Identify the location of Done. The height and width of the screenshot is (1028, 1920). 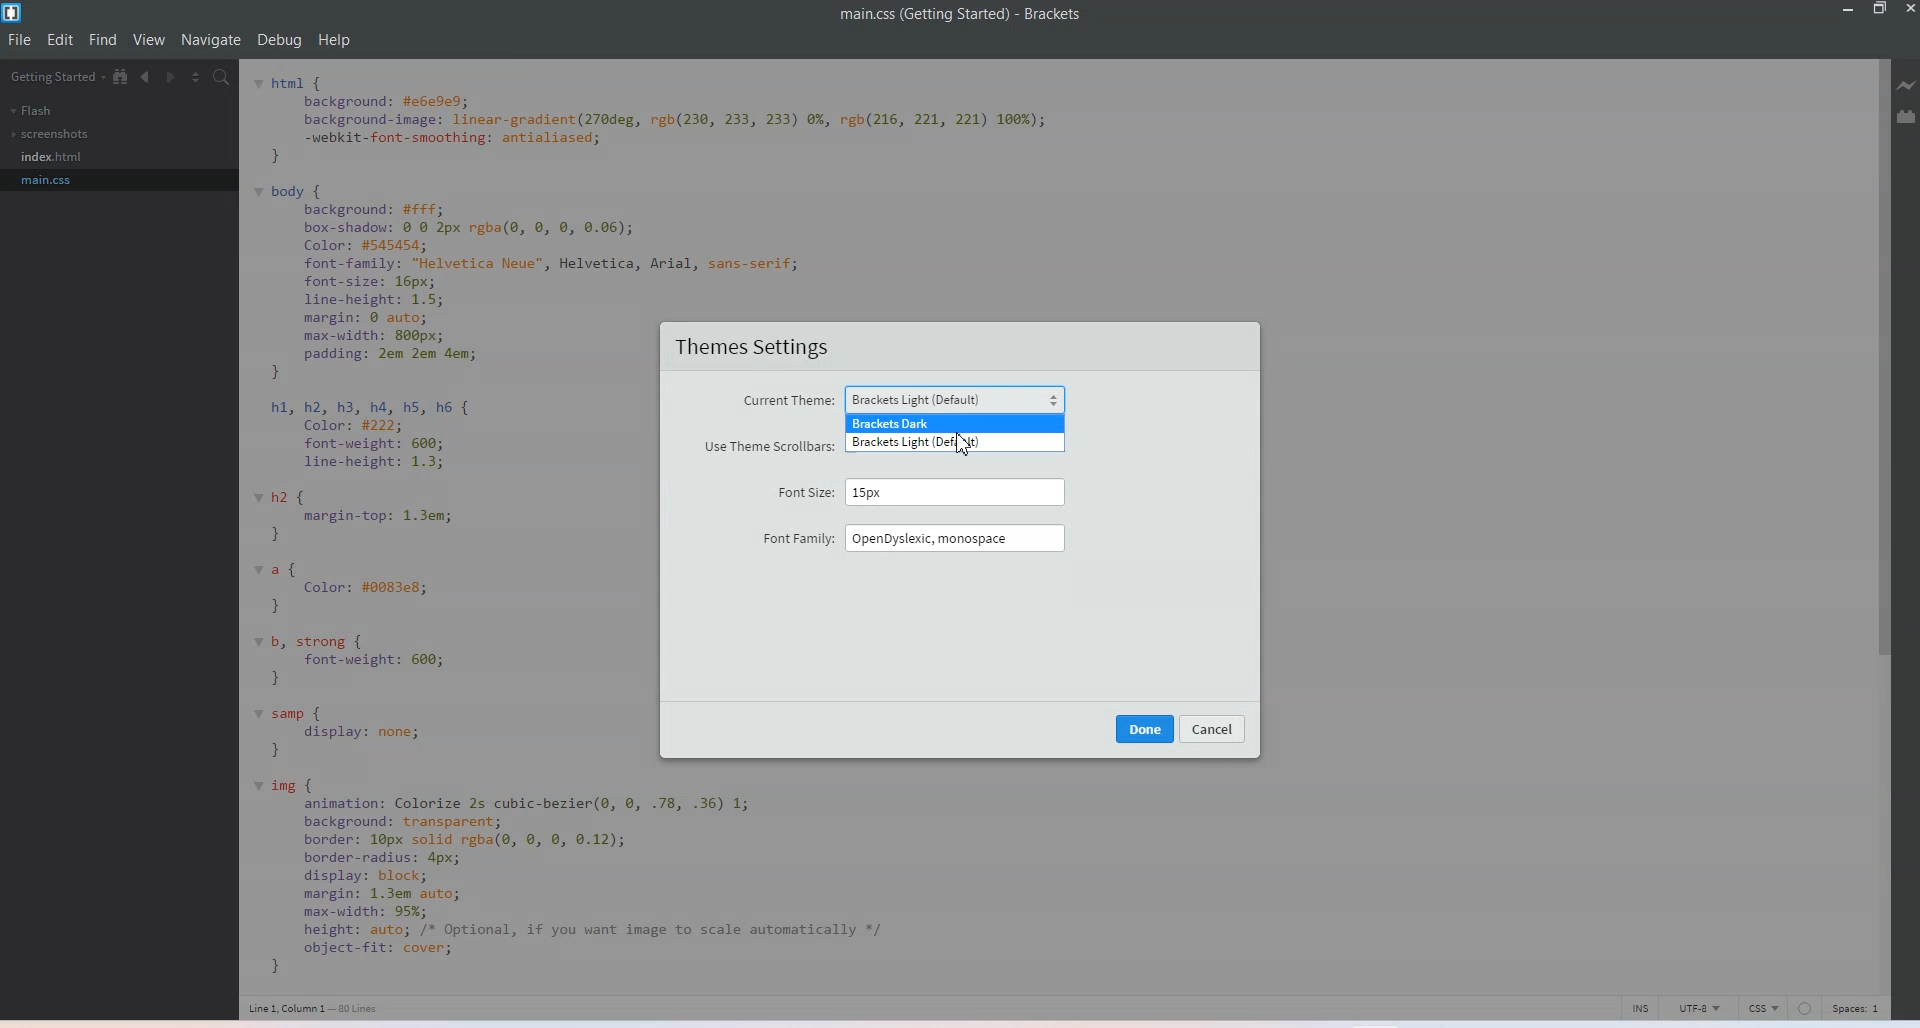
(1146, 728).